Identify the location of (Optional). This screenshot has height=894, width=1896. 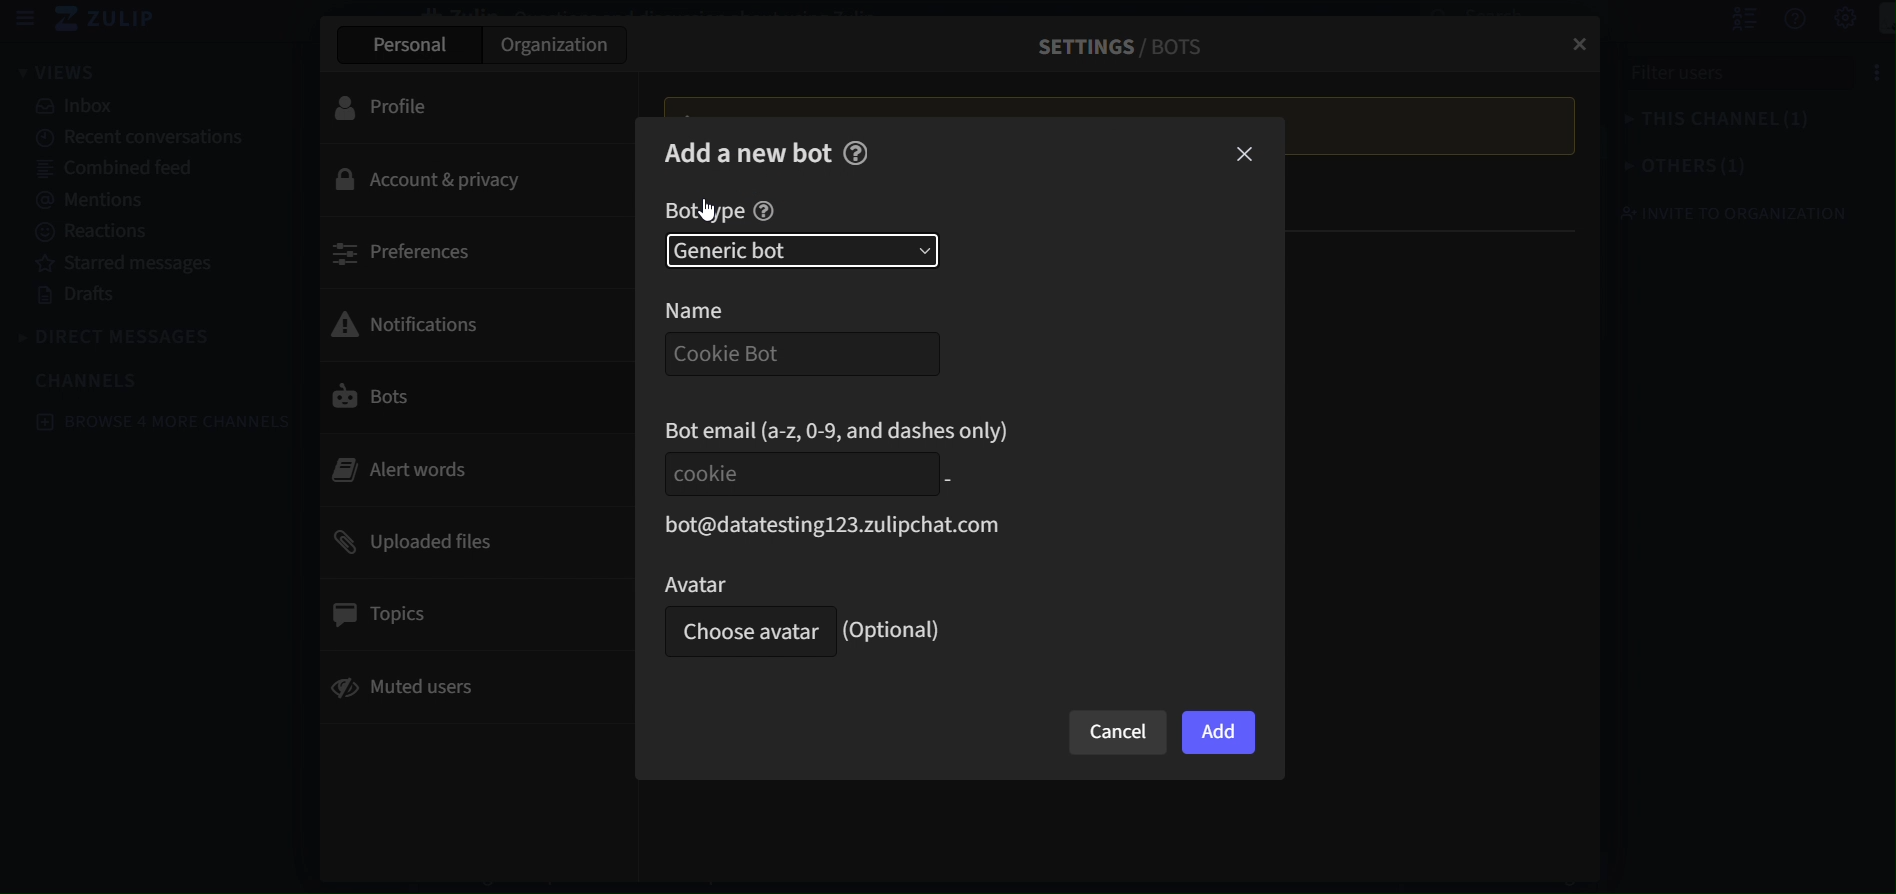
(897, 630).